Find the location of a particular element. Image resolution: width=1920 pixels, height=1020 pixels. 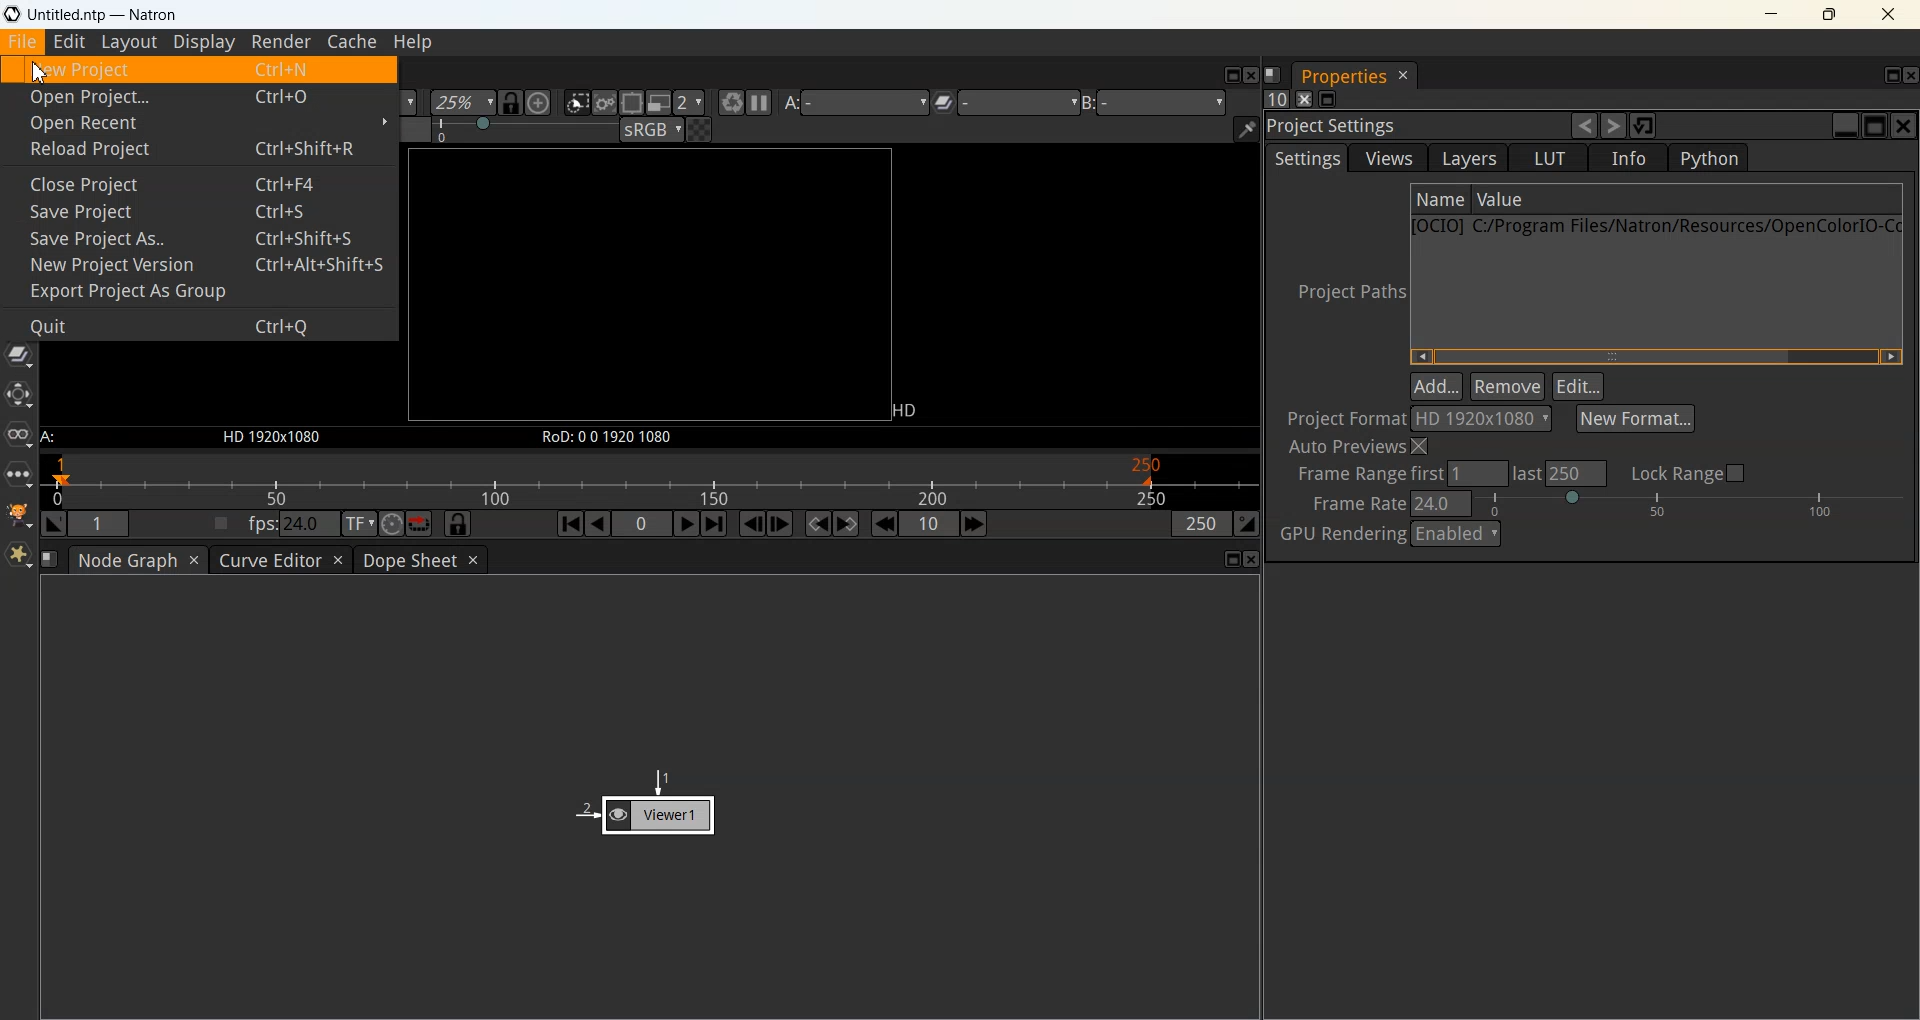

Close is located at coordinates (1251, 75).